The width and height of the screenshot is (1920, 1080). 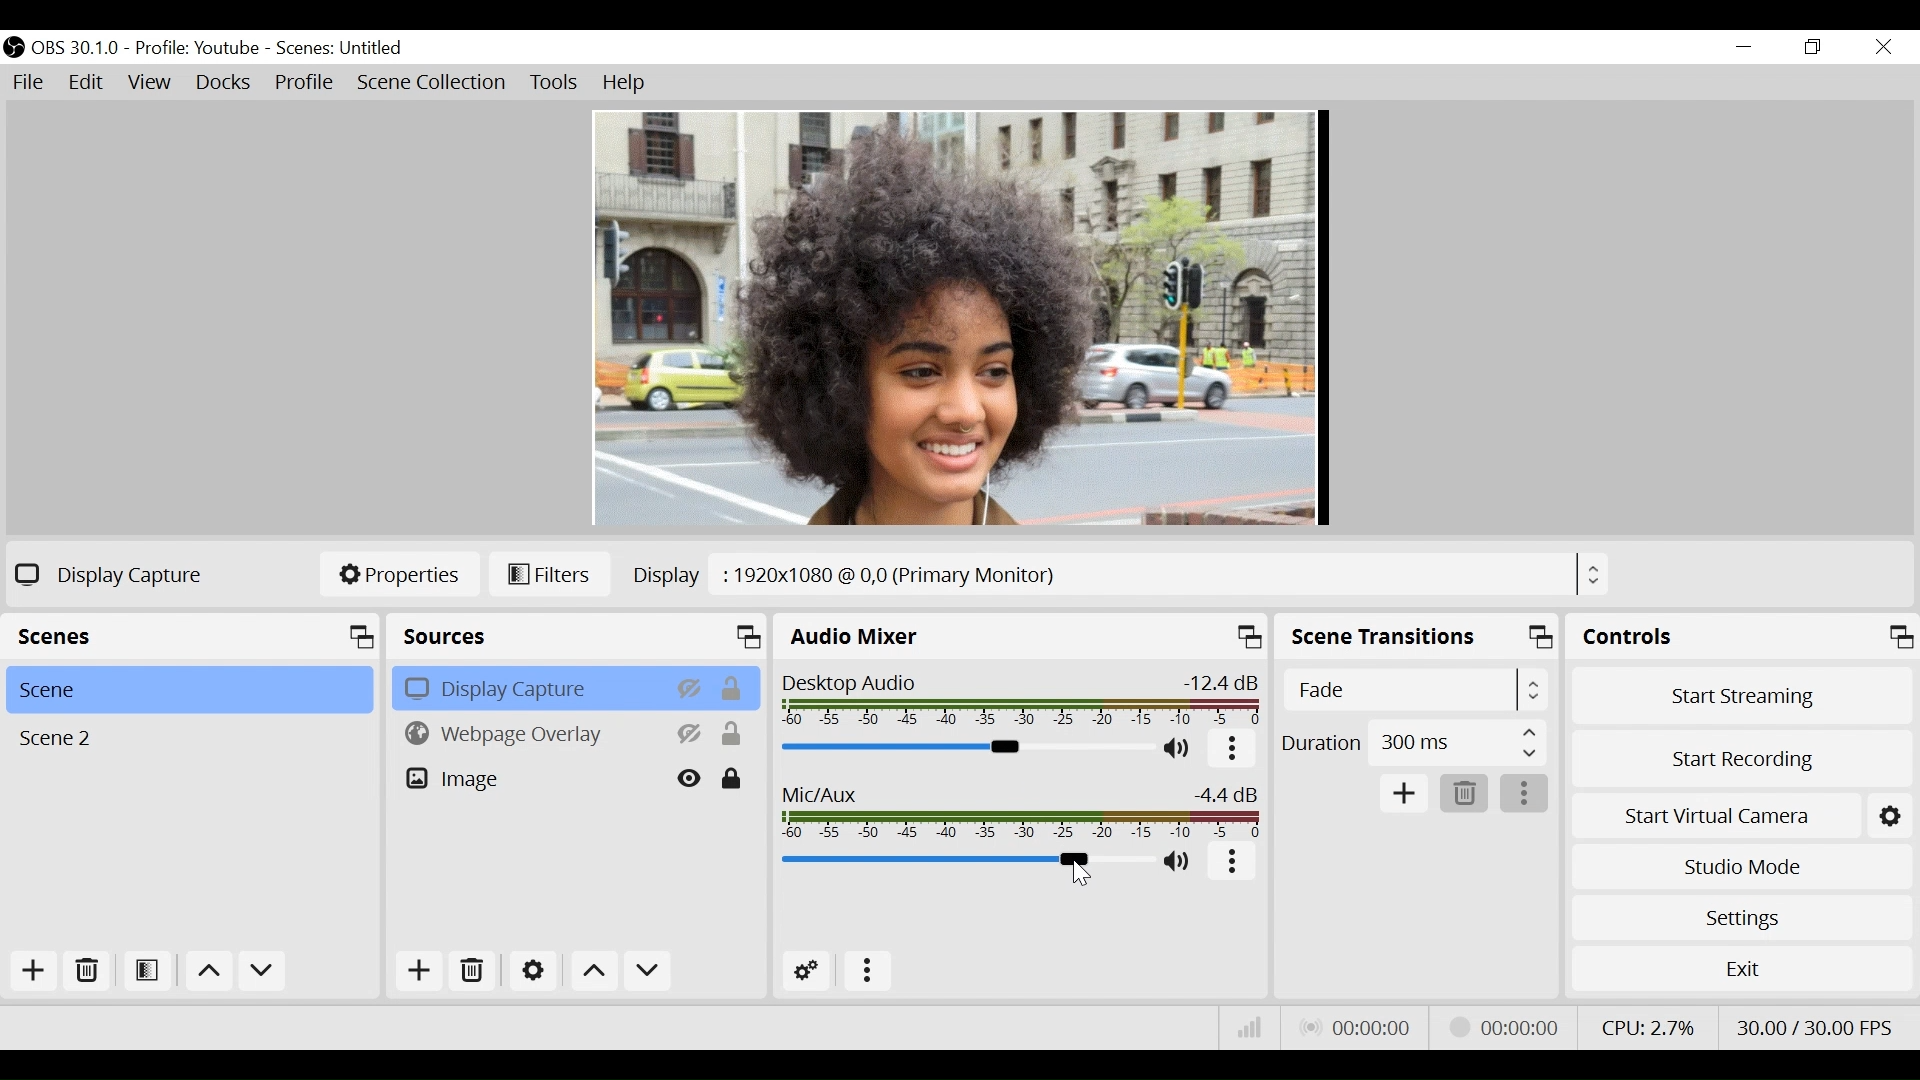 What do you see at coordinates (419, 972) in the screenshot?
I see `Add` at bounding box center [419, 972].